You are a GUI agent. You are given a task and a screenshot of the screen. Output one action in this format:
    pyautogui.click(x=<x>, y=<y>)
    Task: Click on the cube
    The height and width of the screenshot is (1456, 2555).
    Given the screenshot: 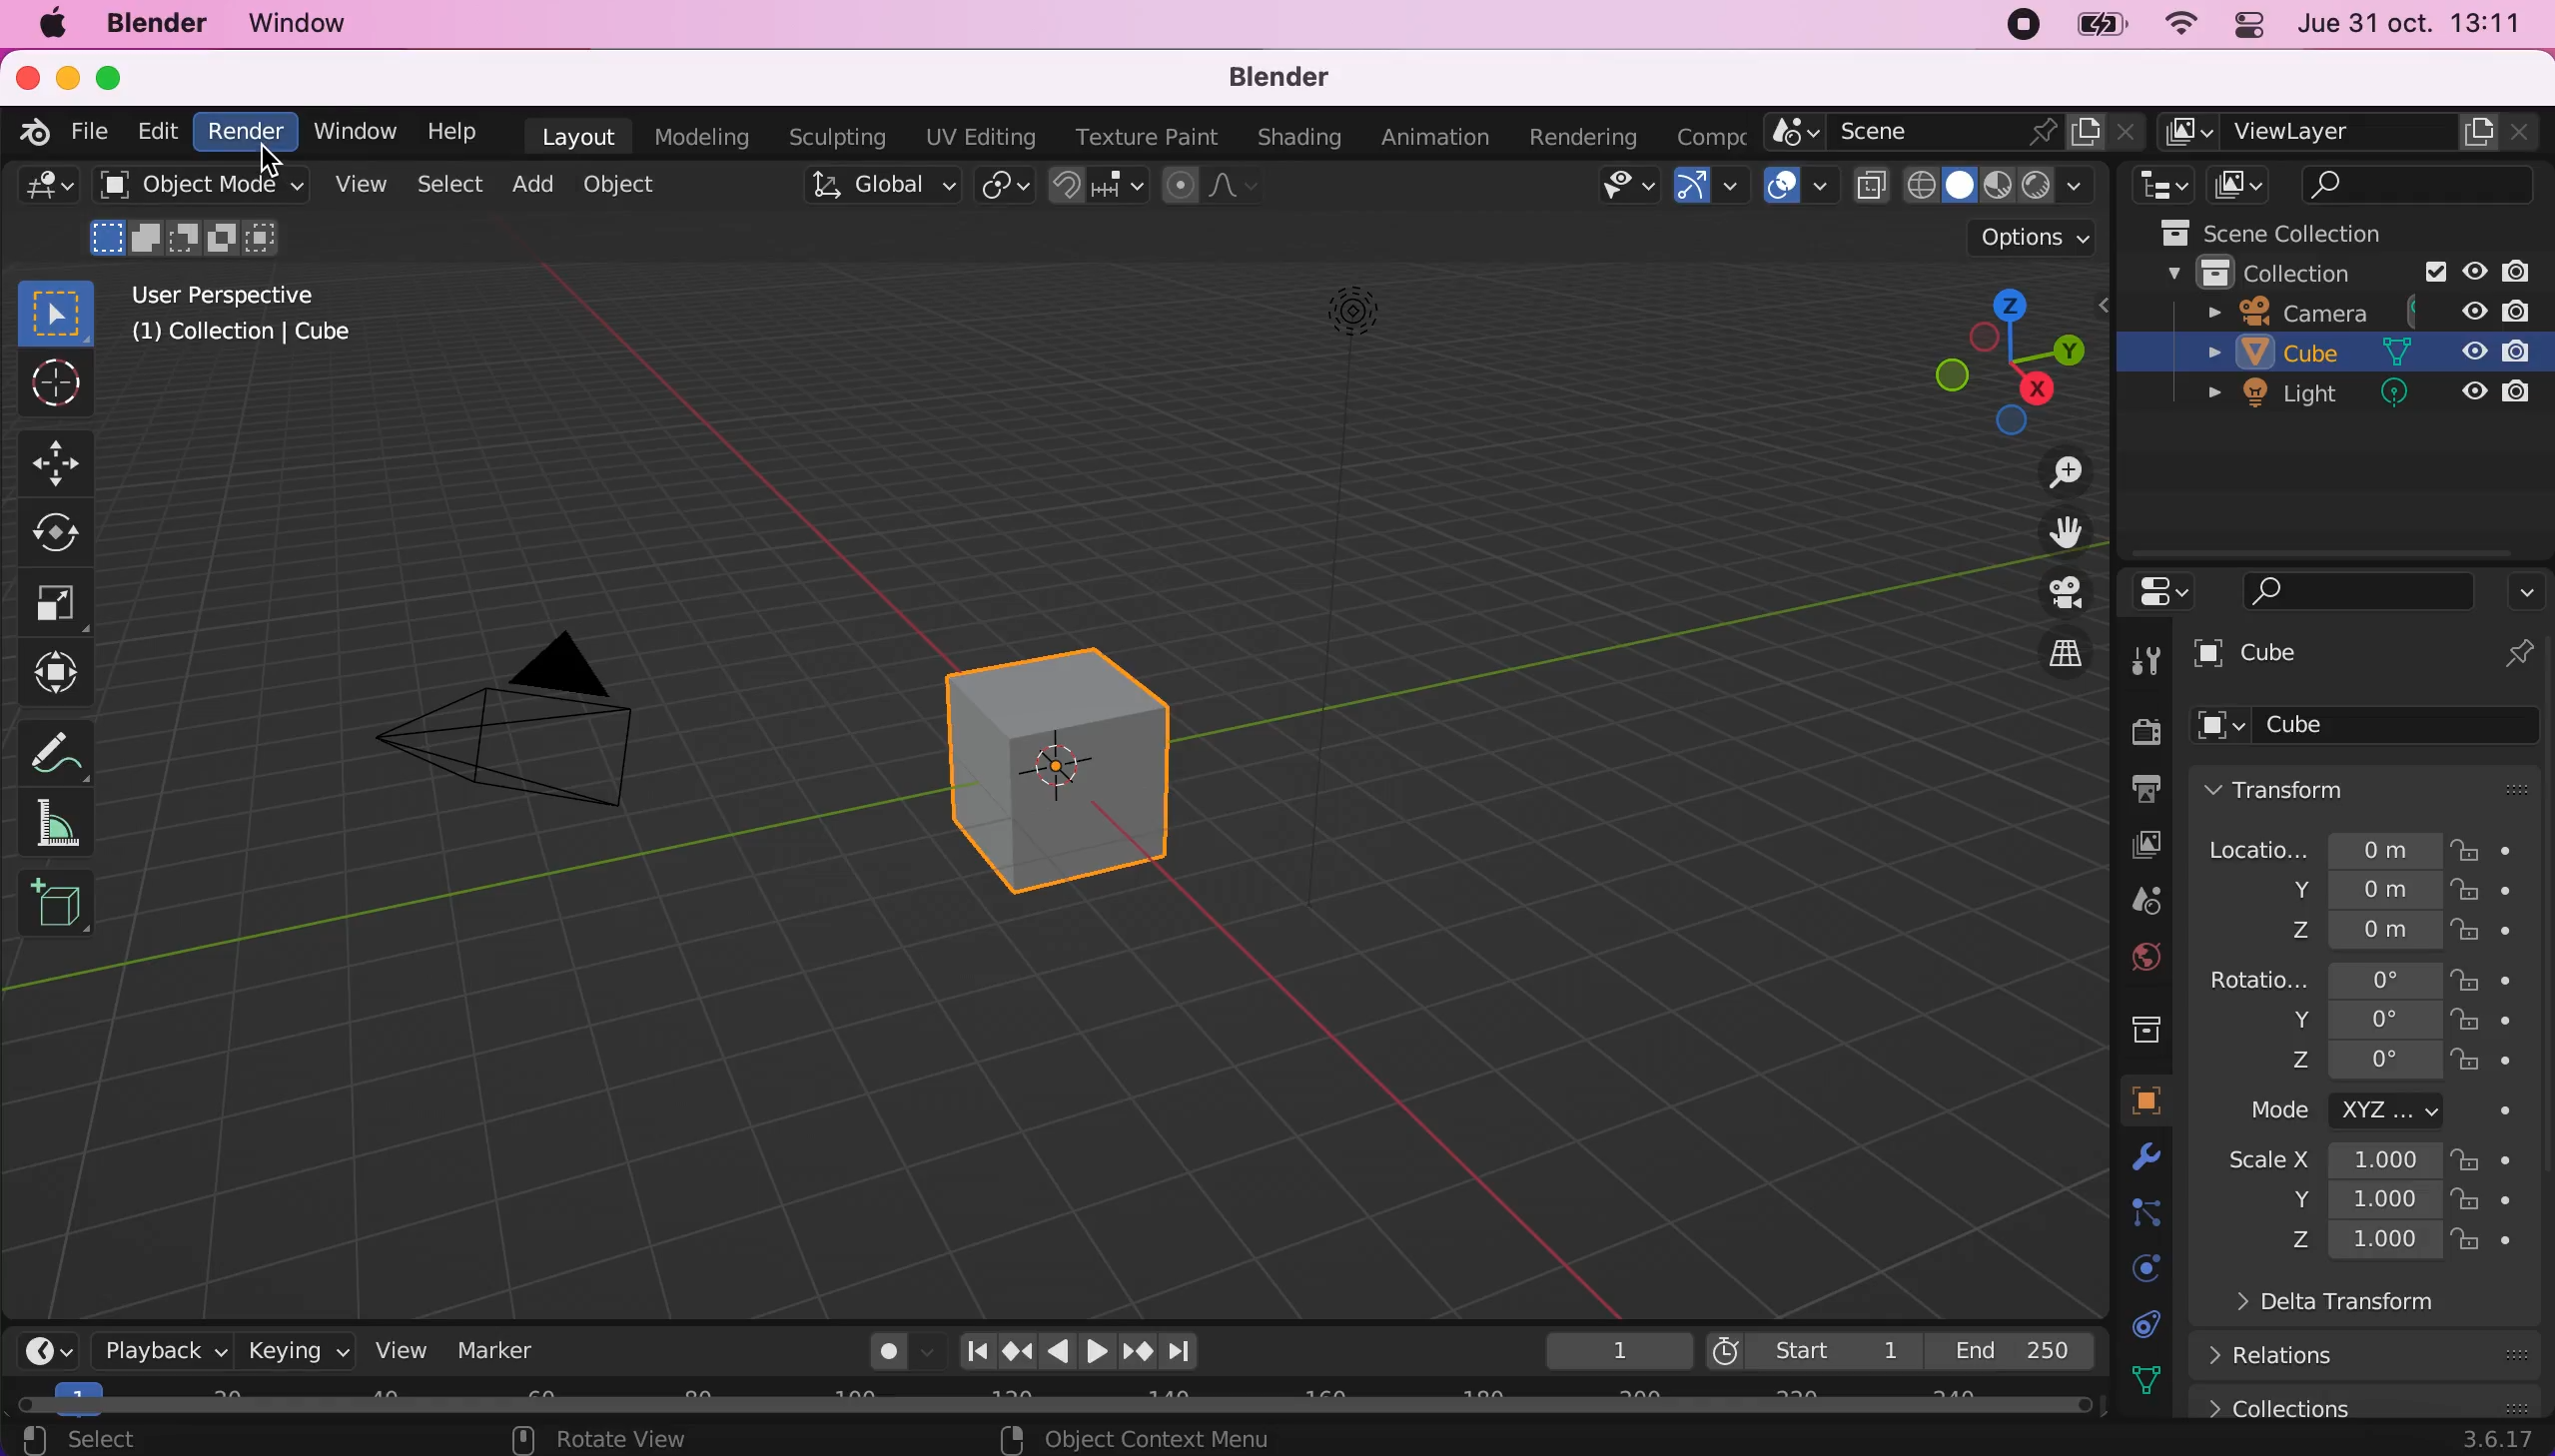 What is the action you would take?
    pyautogui.click(x=1070, y=764)
    